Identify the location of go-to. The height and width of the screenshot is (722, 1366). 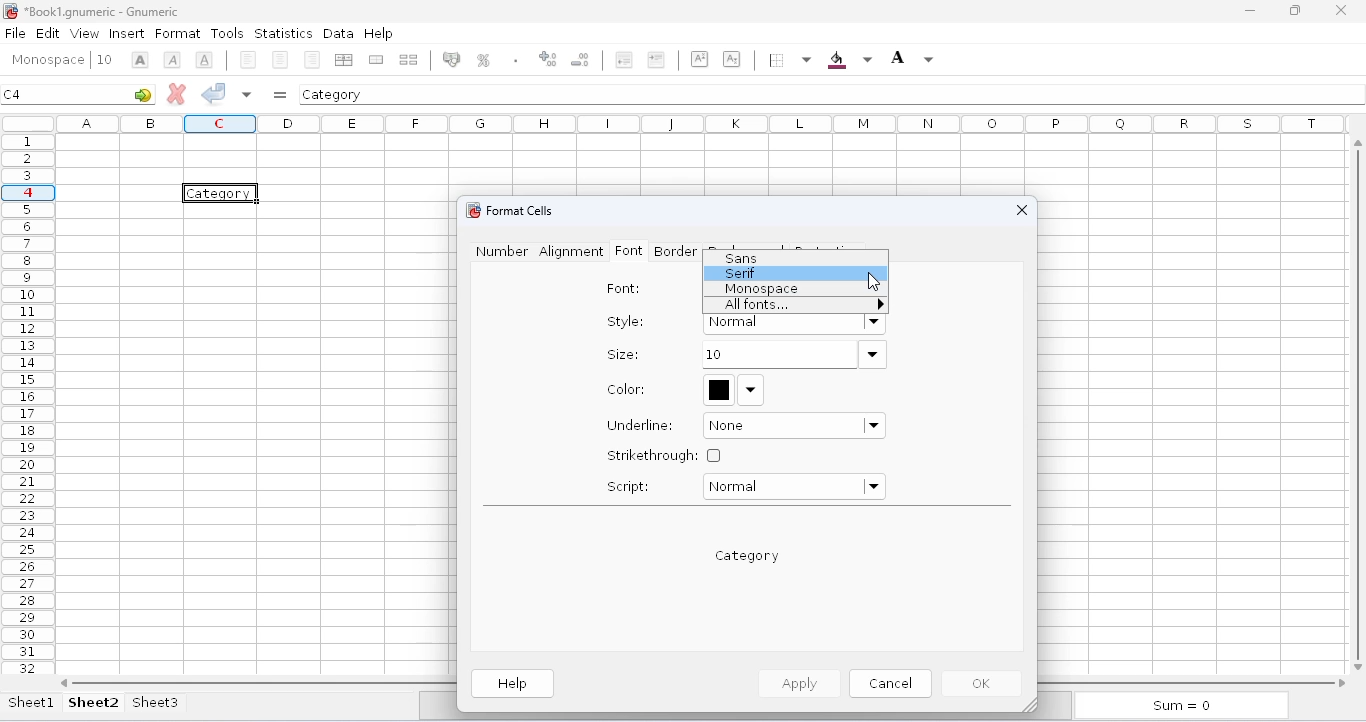
(143, 94).